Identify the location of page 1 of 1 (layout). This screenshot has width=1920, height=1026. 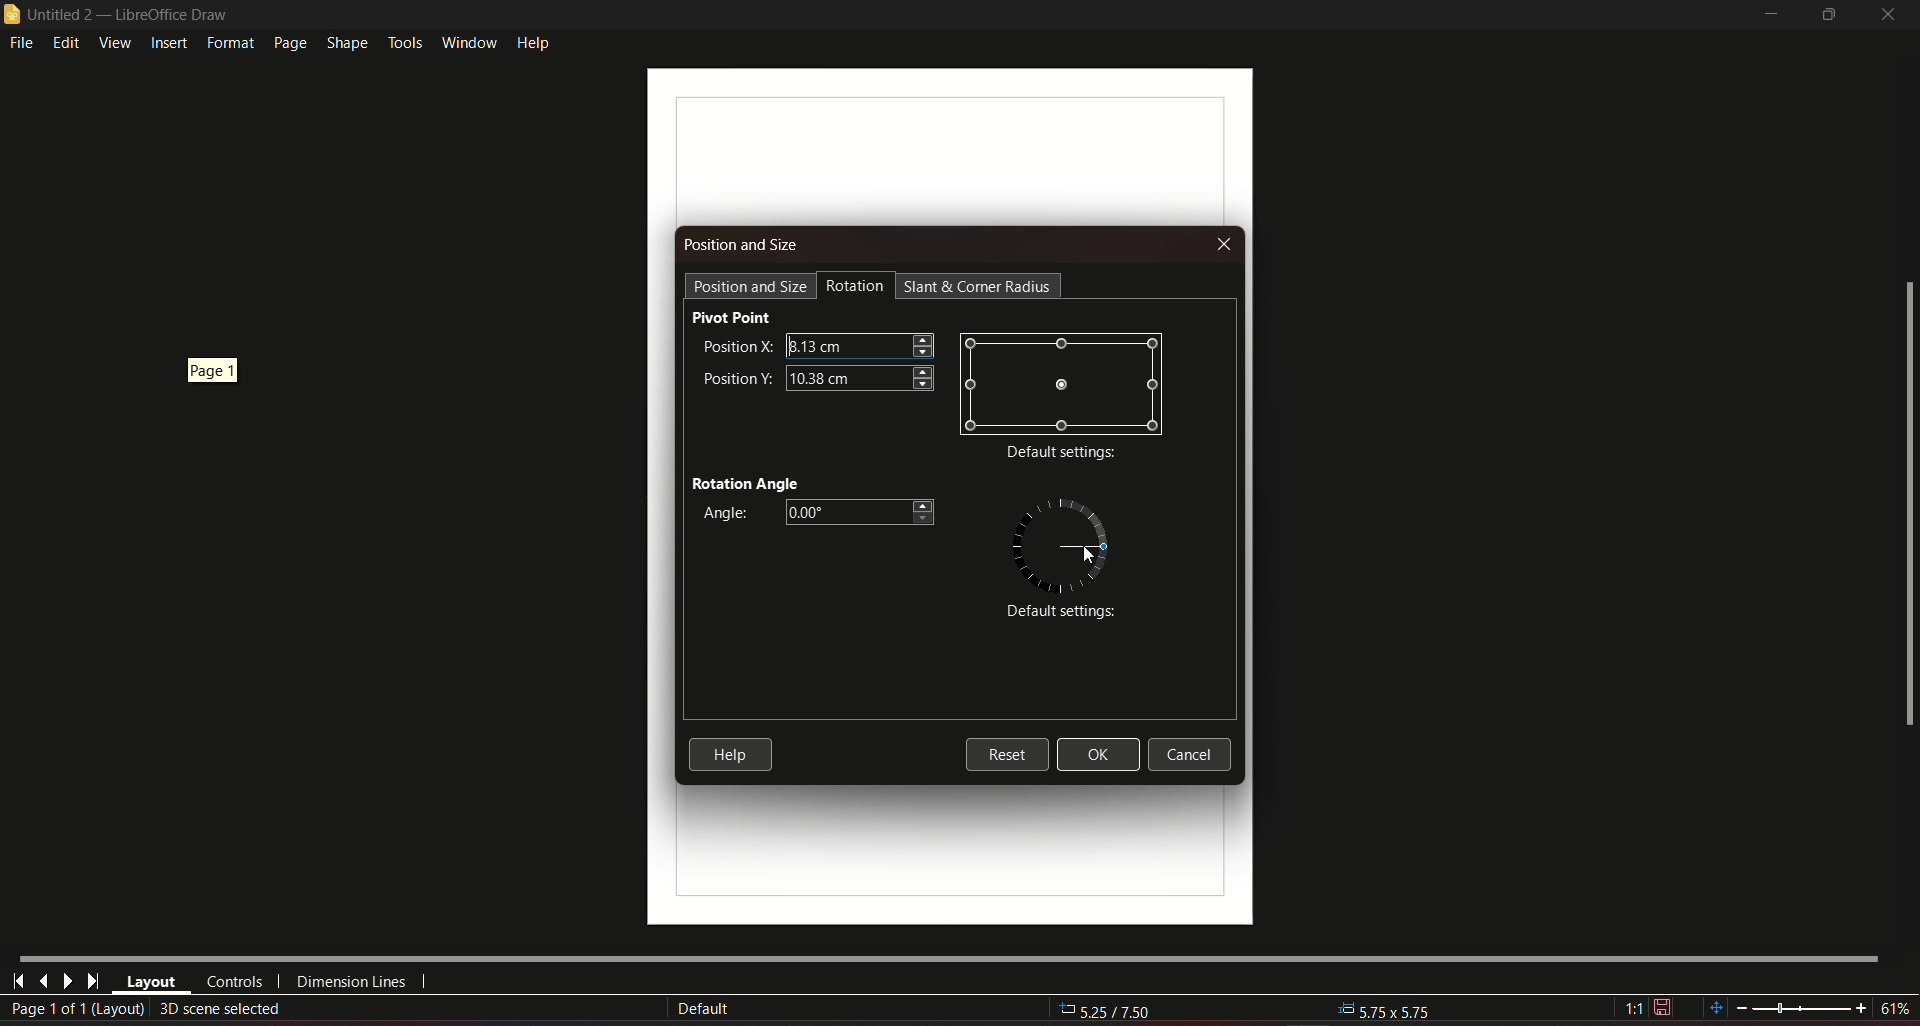
(76, 1010).